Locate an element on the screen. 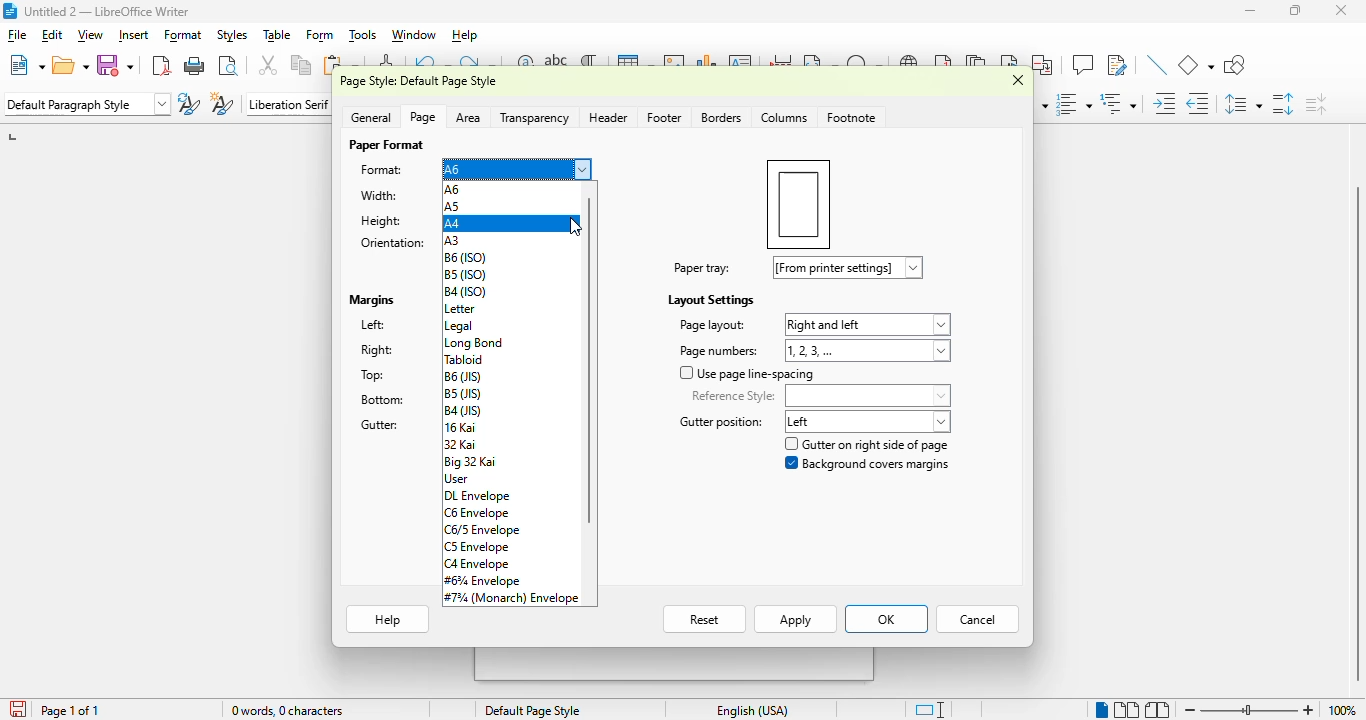 This screenshot has height=720, width=1366. top: 2.00 cm is located at coordinates (384, 374).